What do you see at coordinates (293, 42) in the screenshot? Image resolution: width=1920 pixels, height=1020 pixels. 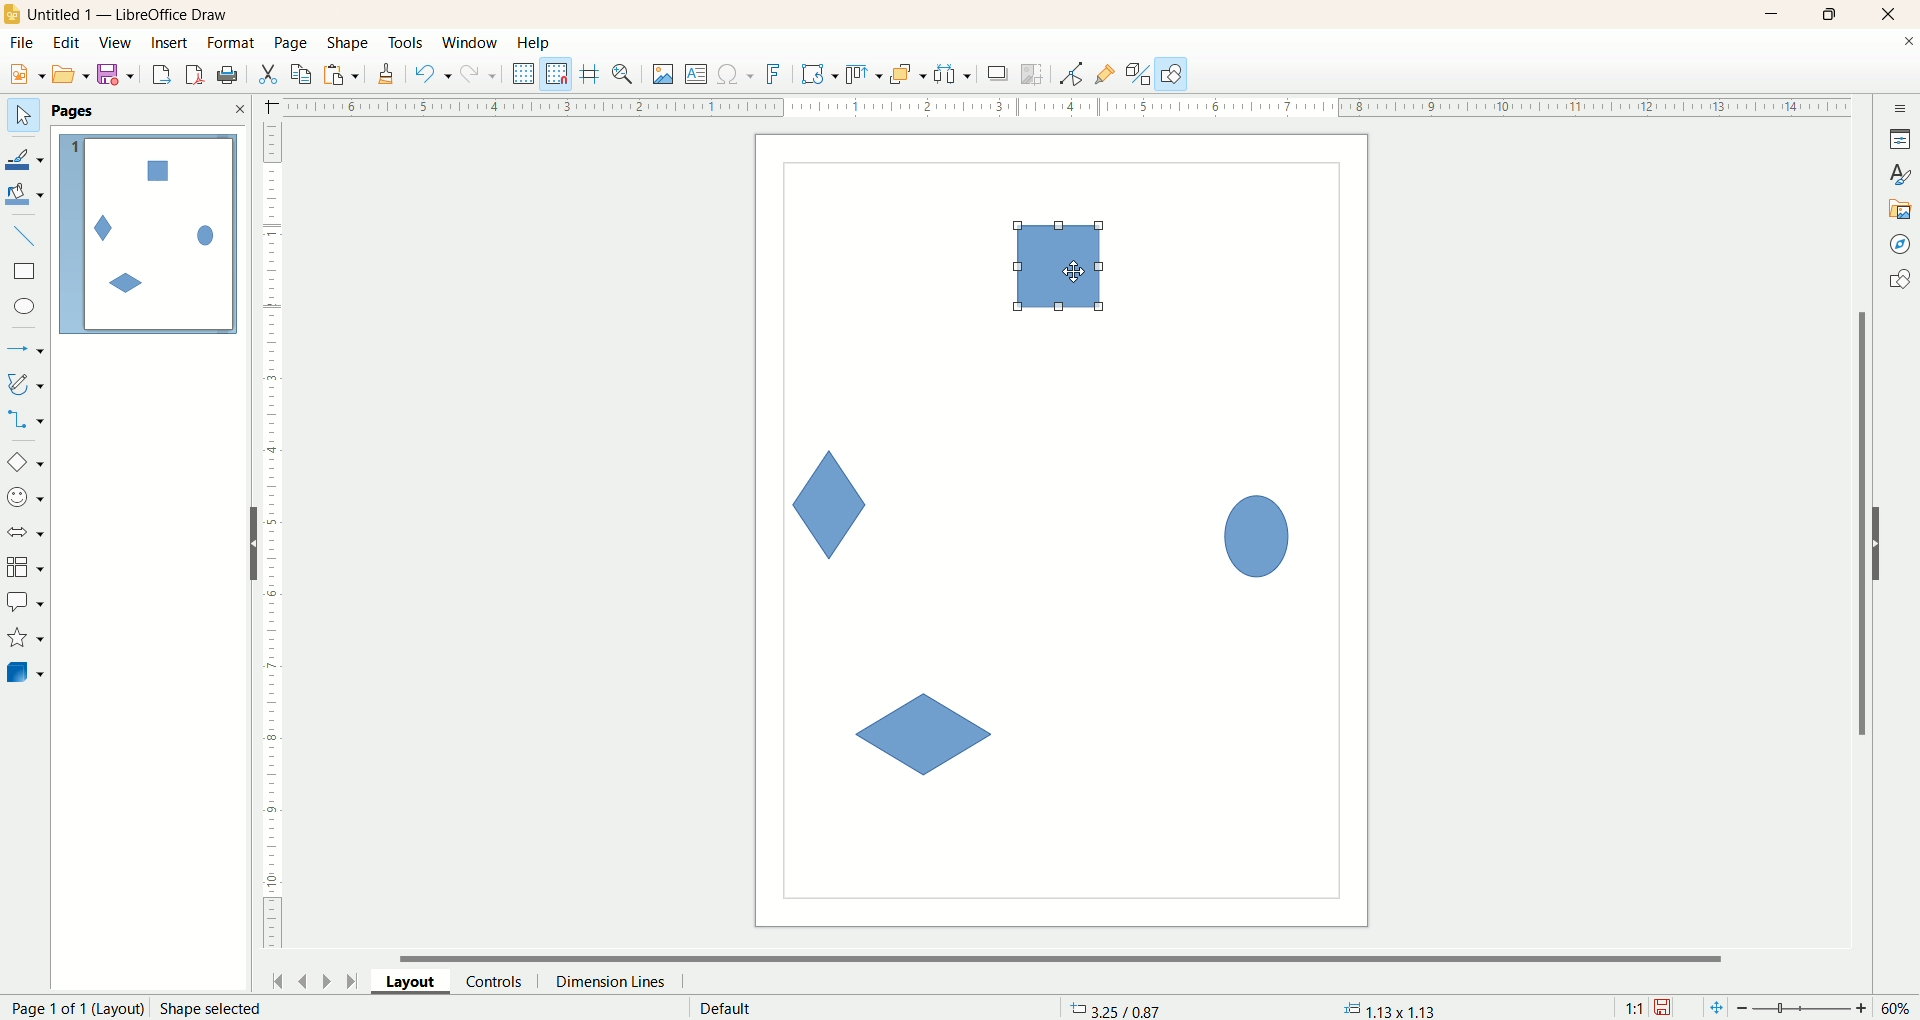 I see `page` at bounding box center [293, 42].